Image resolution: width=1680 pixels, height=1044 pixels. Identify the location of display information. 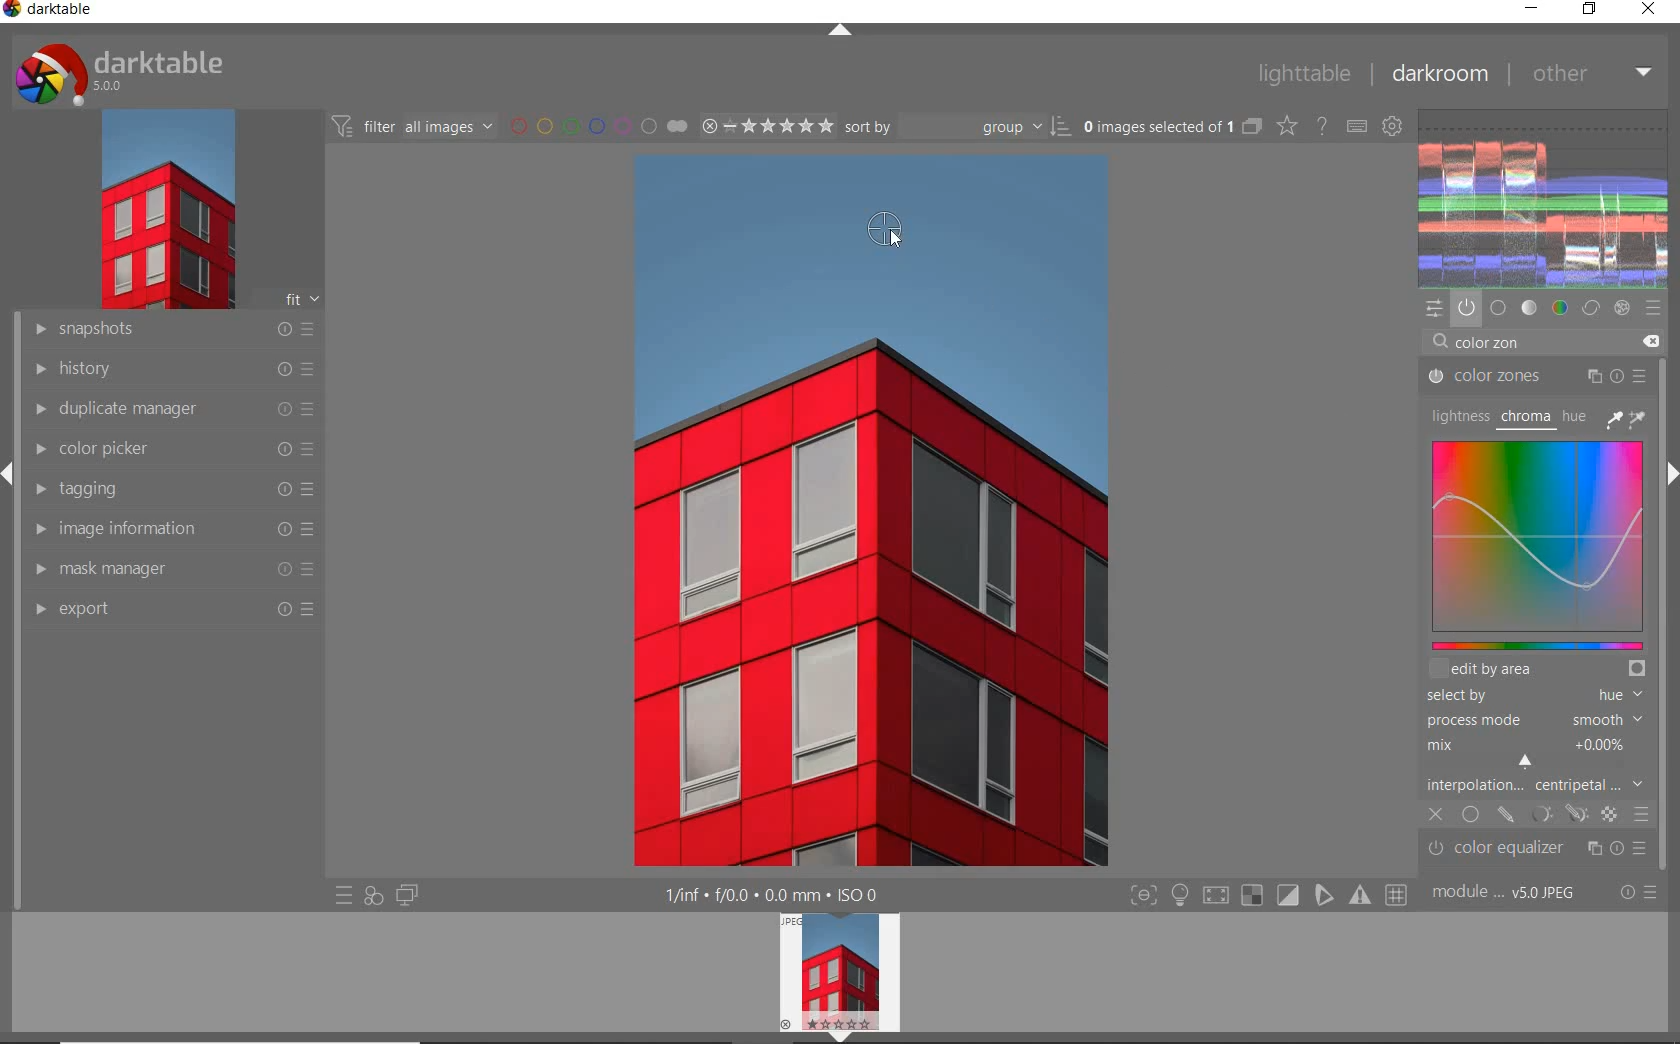
(773, 895).